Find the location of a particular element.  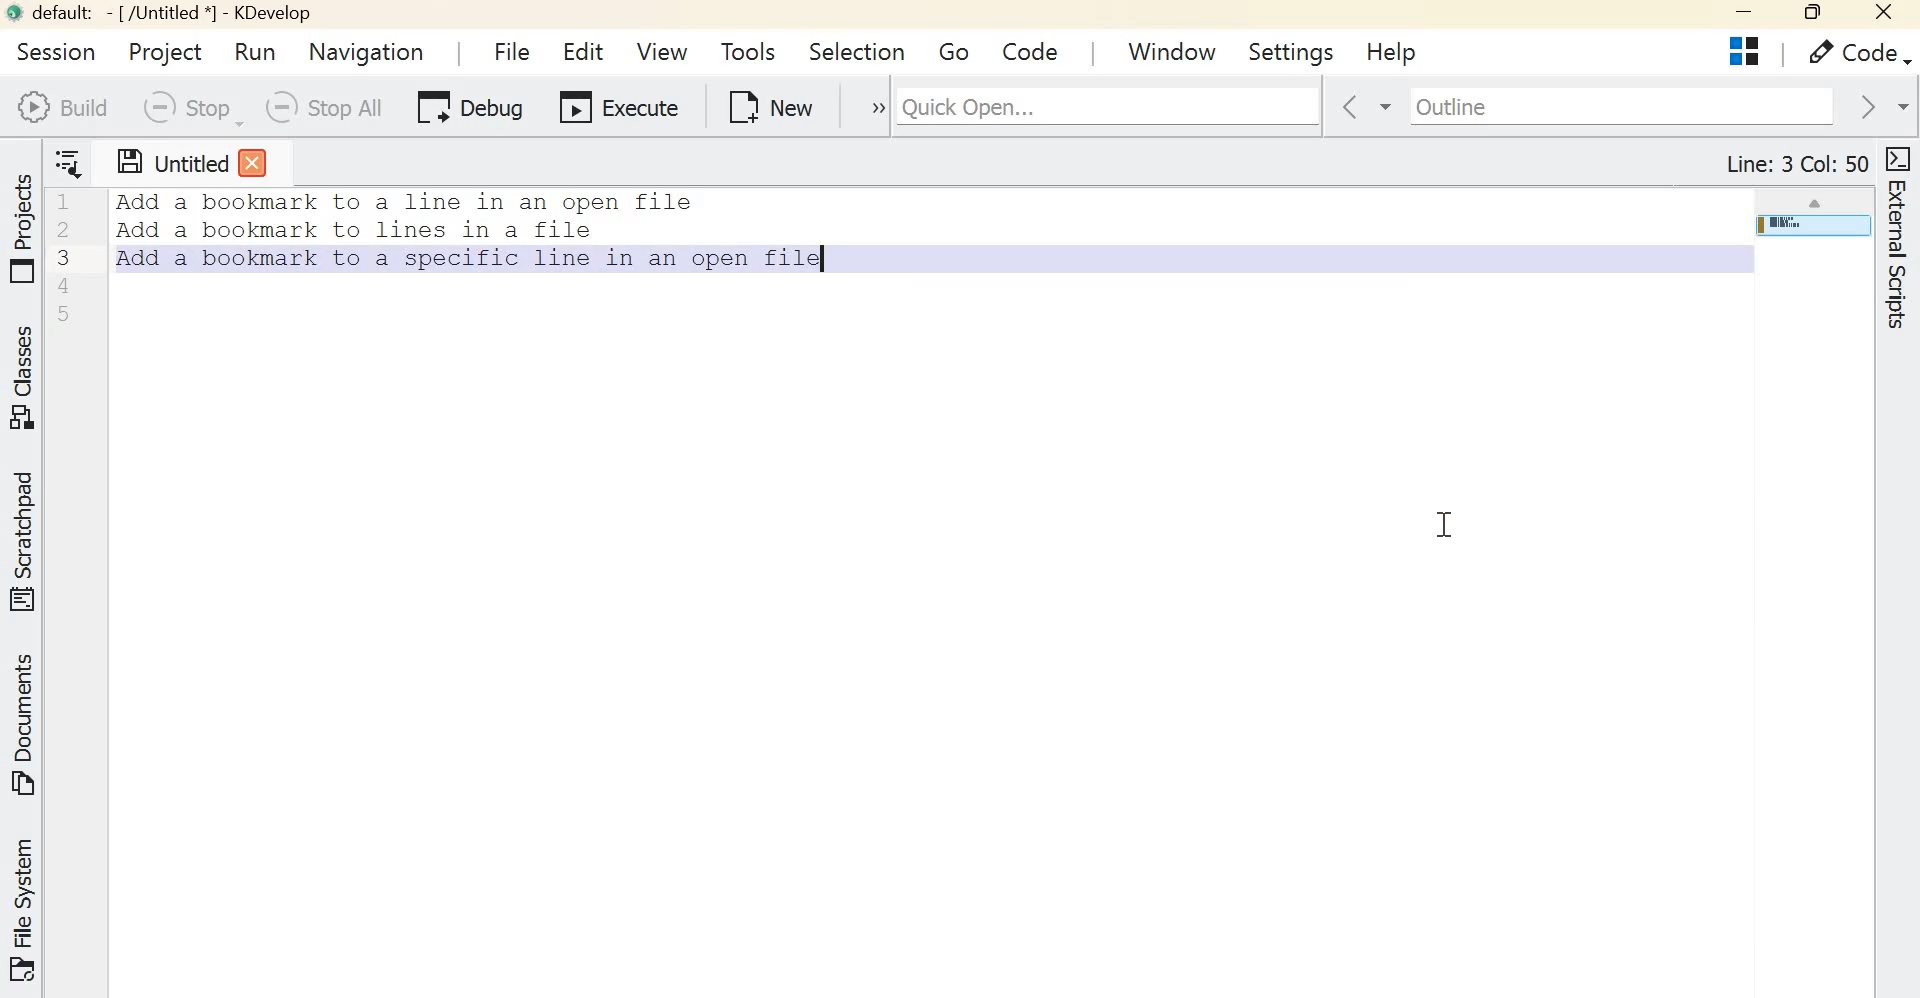

Scratchpad is located at coordinates (26, 542).